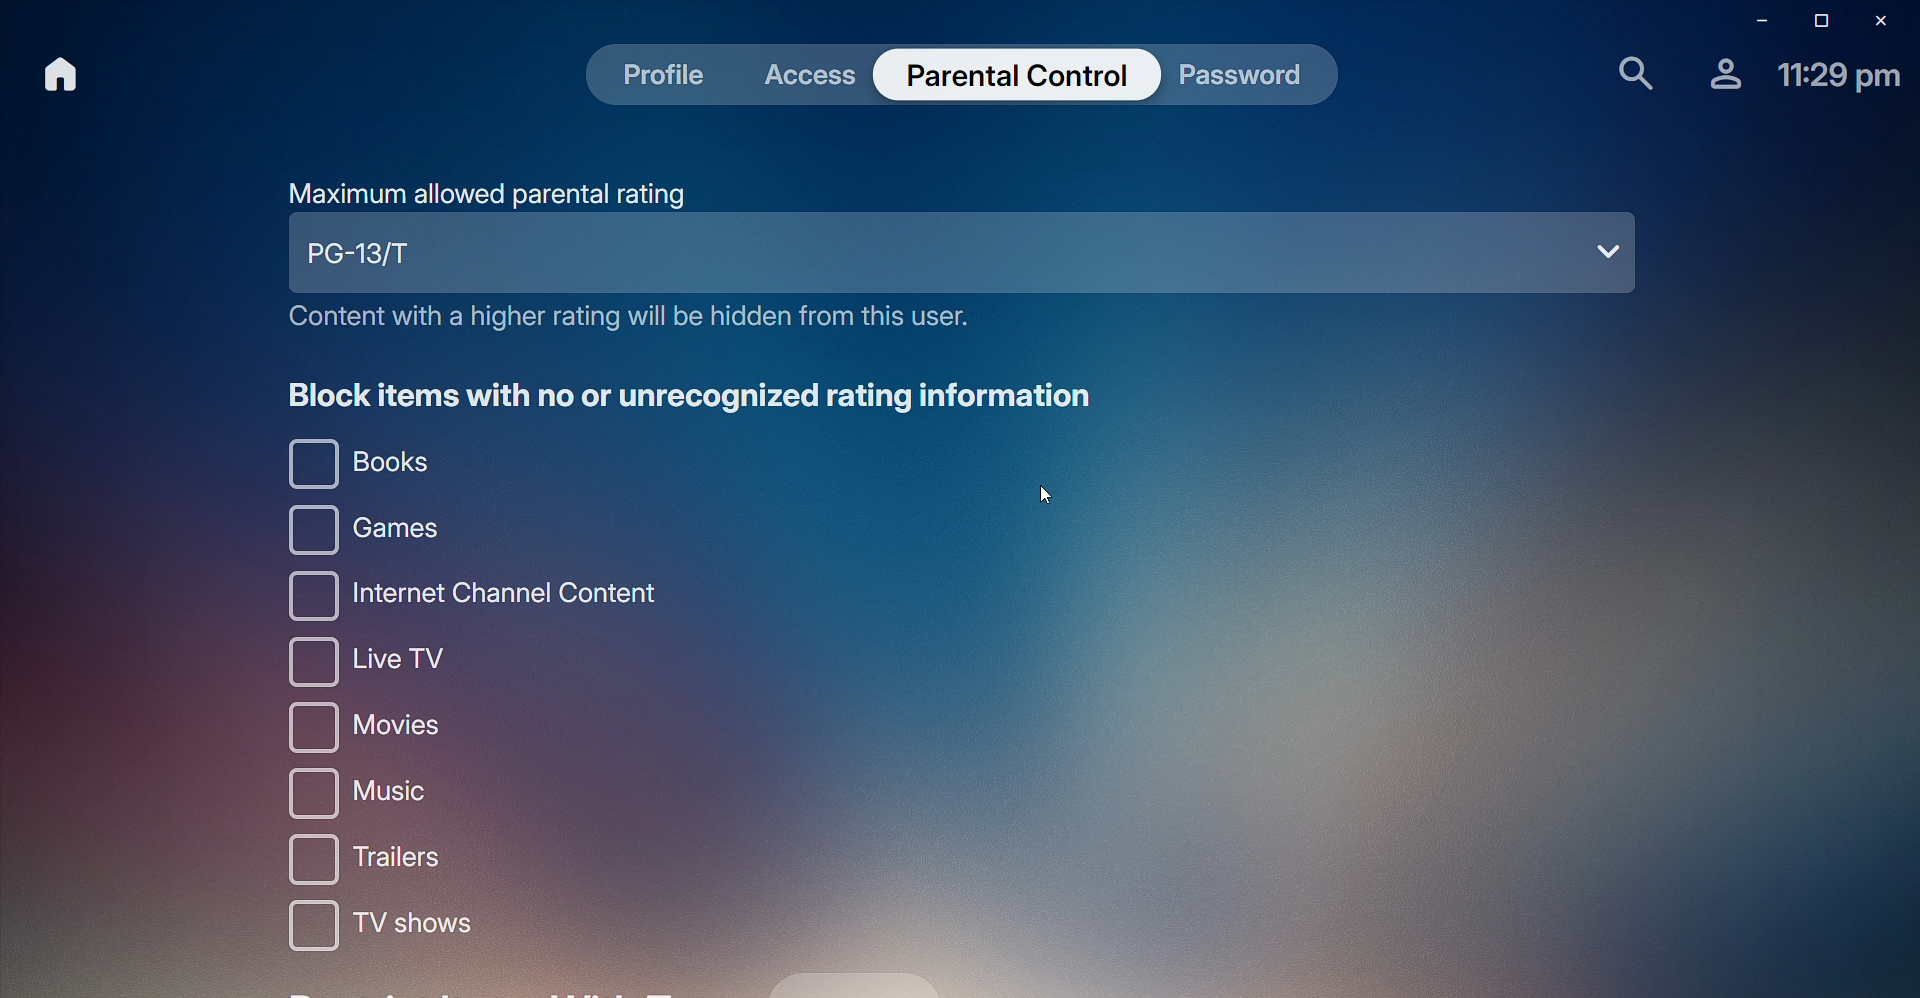  What do you see at coordinates (624, 321) in the screenshot?
I see `Content with a higher rating will be hidden from this user,` at bounding box center [624, 321].